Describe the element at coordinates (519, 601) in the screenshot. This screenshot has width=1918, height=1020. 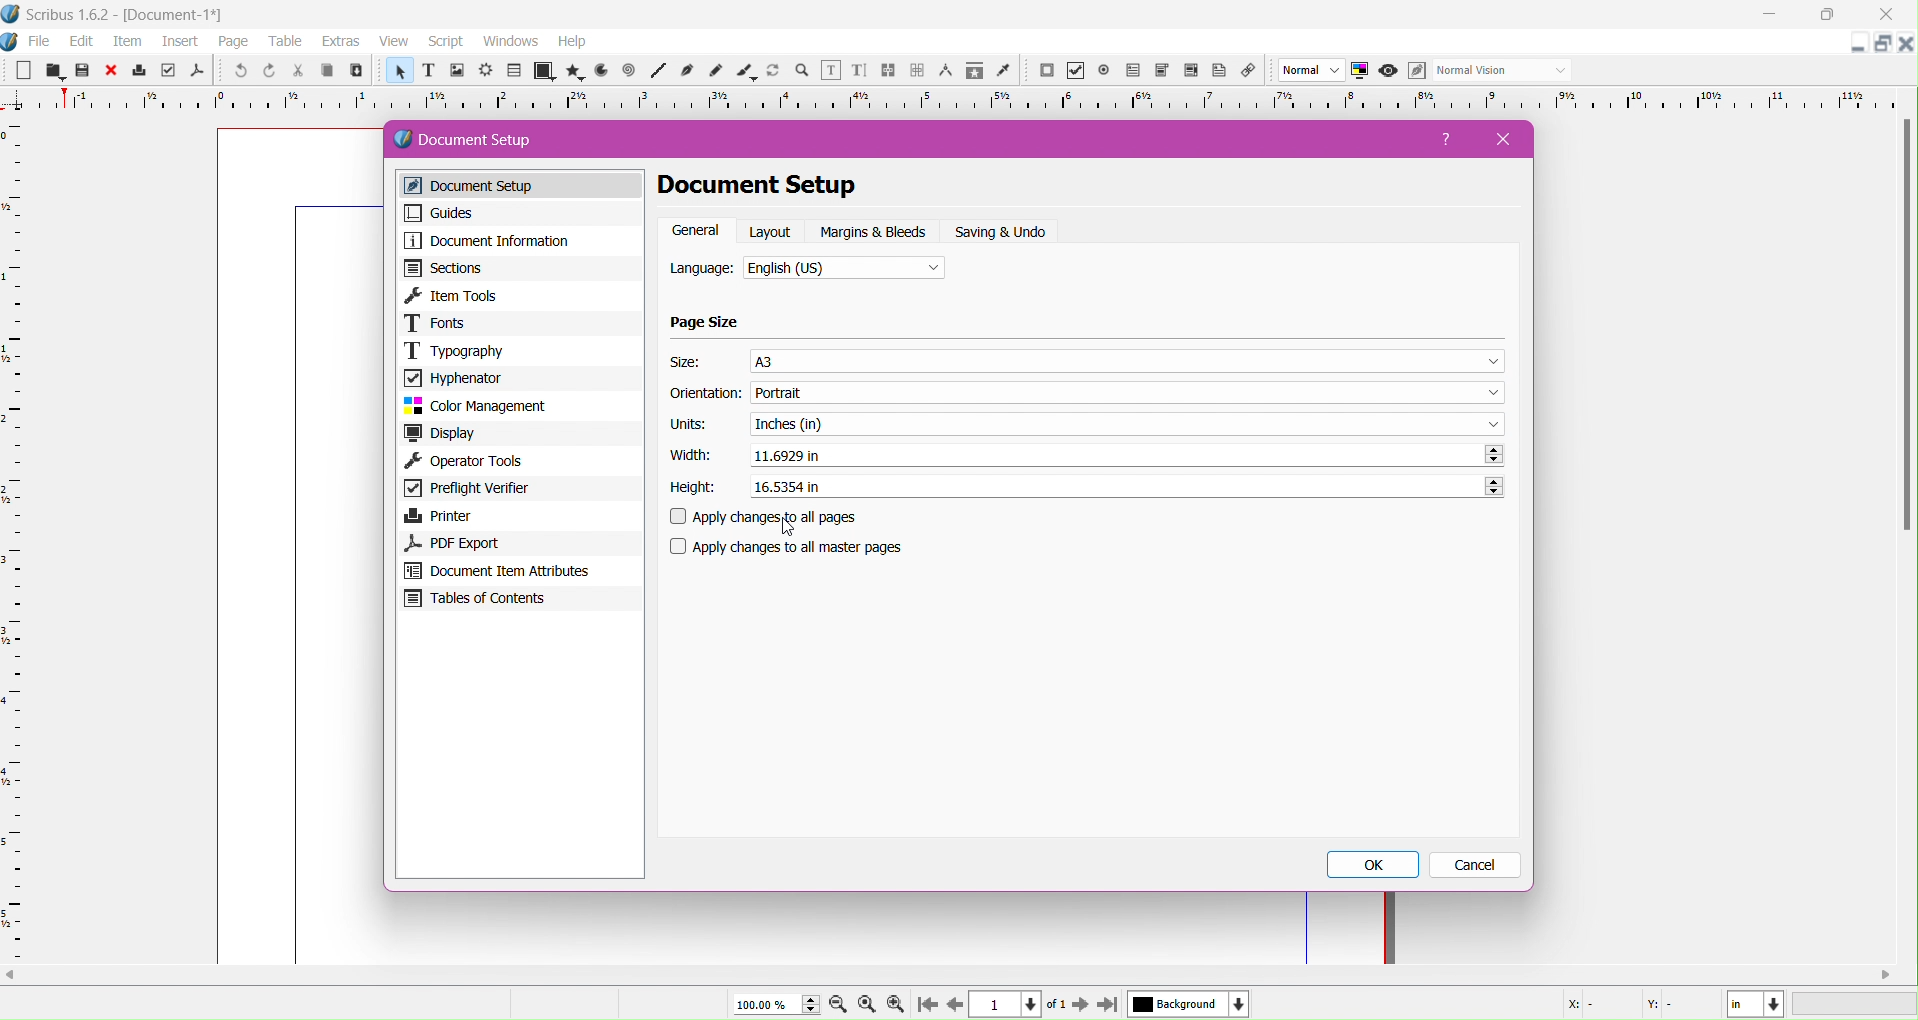
I see `Tables of Contents` at that location.